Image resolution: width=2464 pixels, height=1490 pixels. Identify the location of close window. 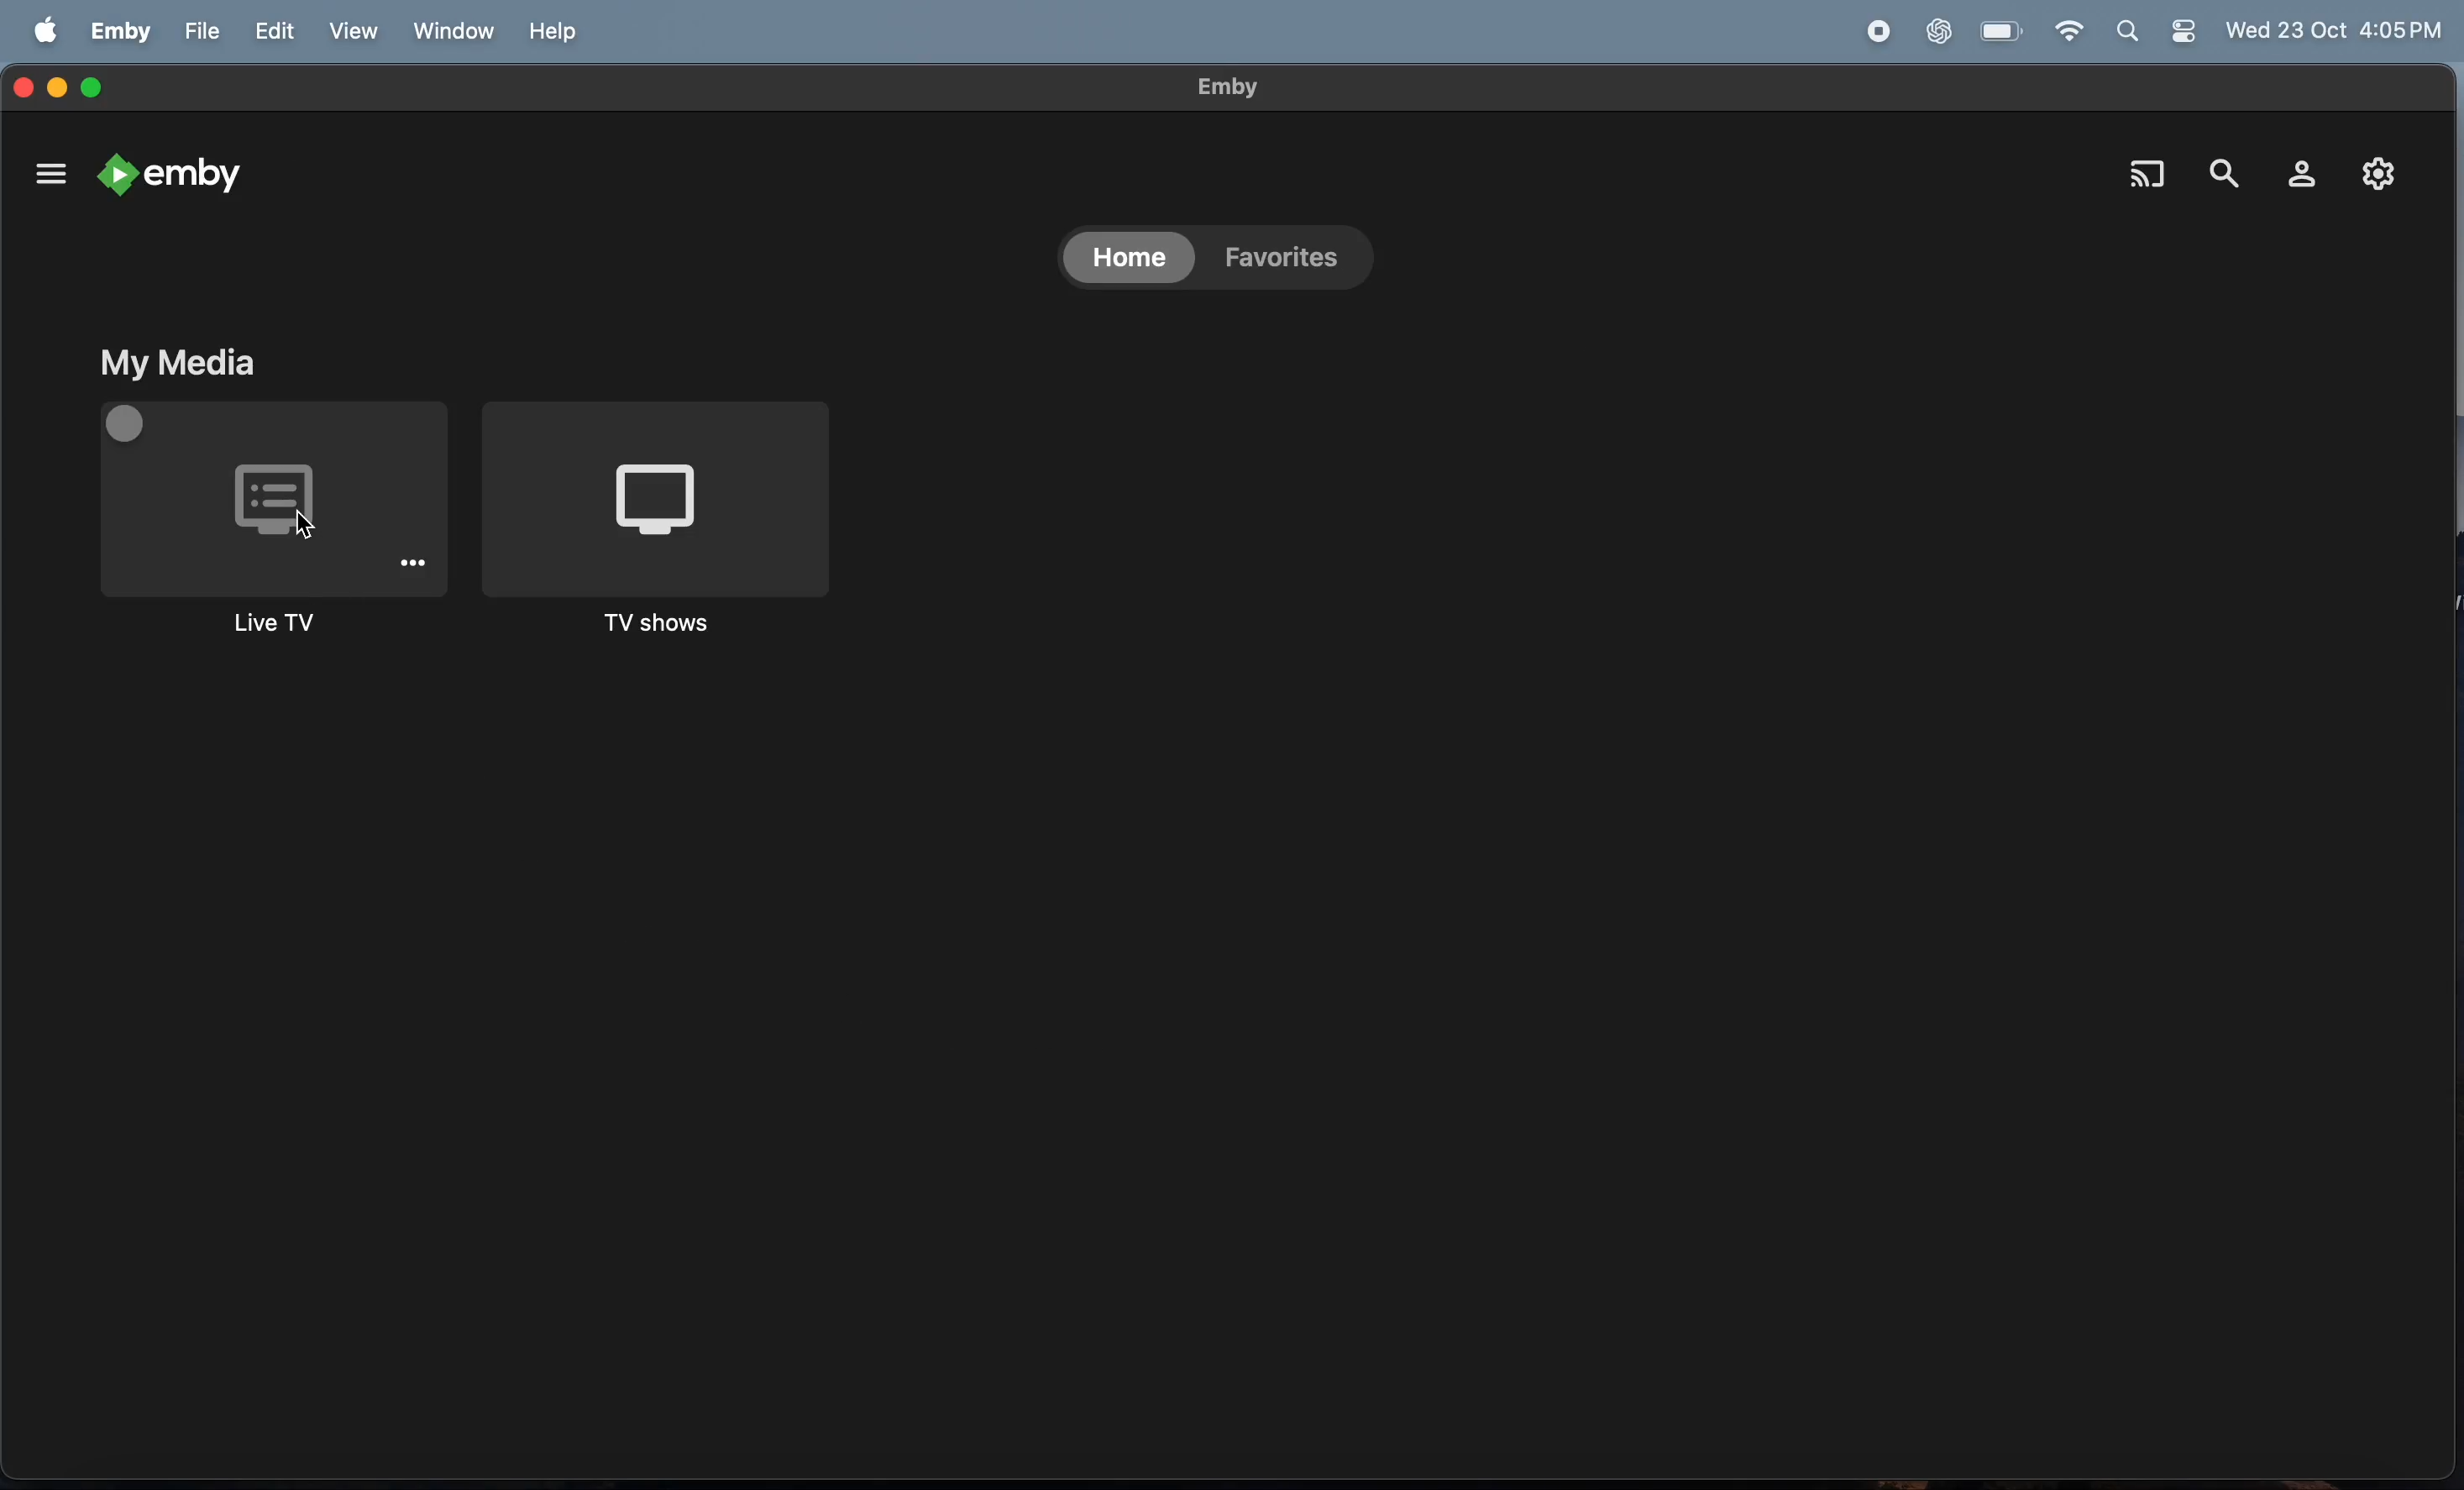
(21, 81).